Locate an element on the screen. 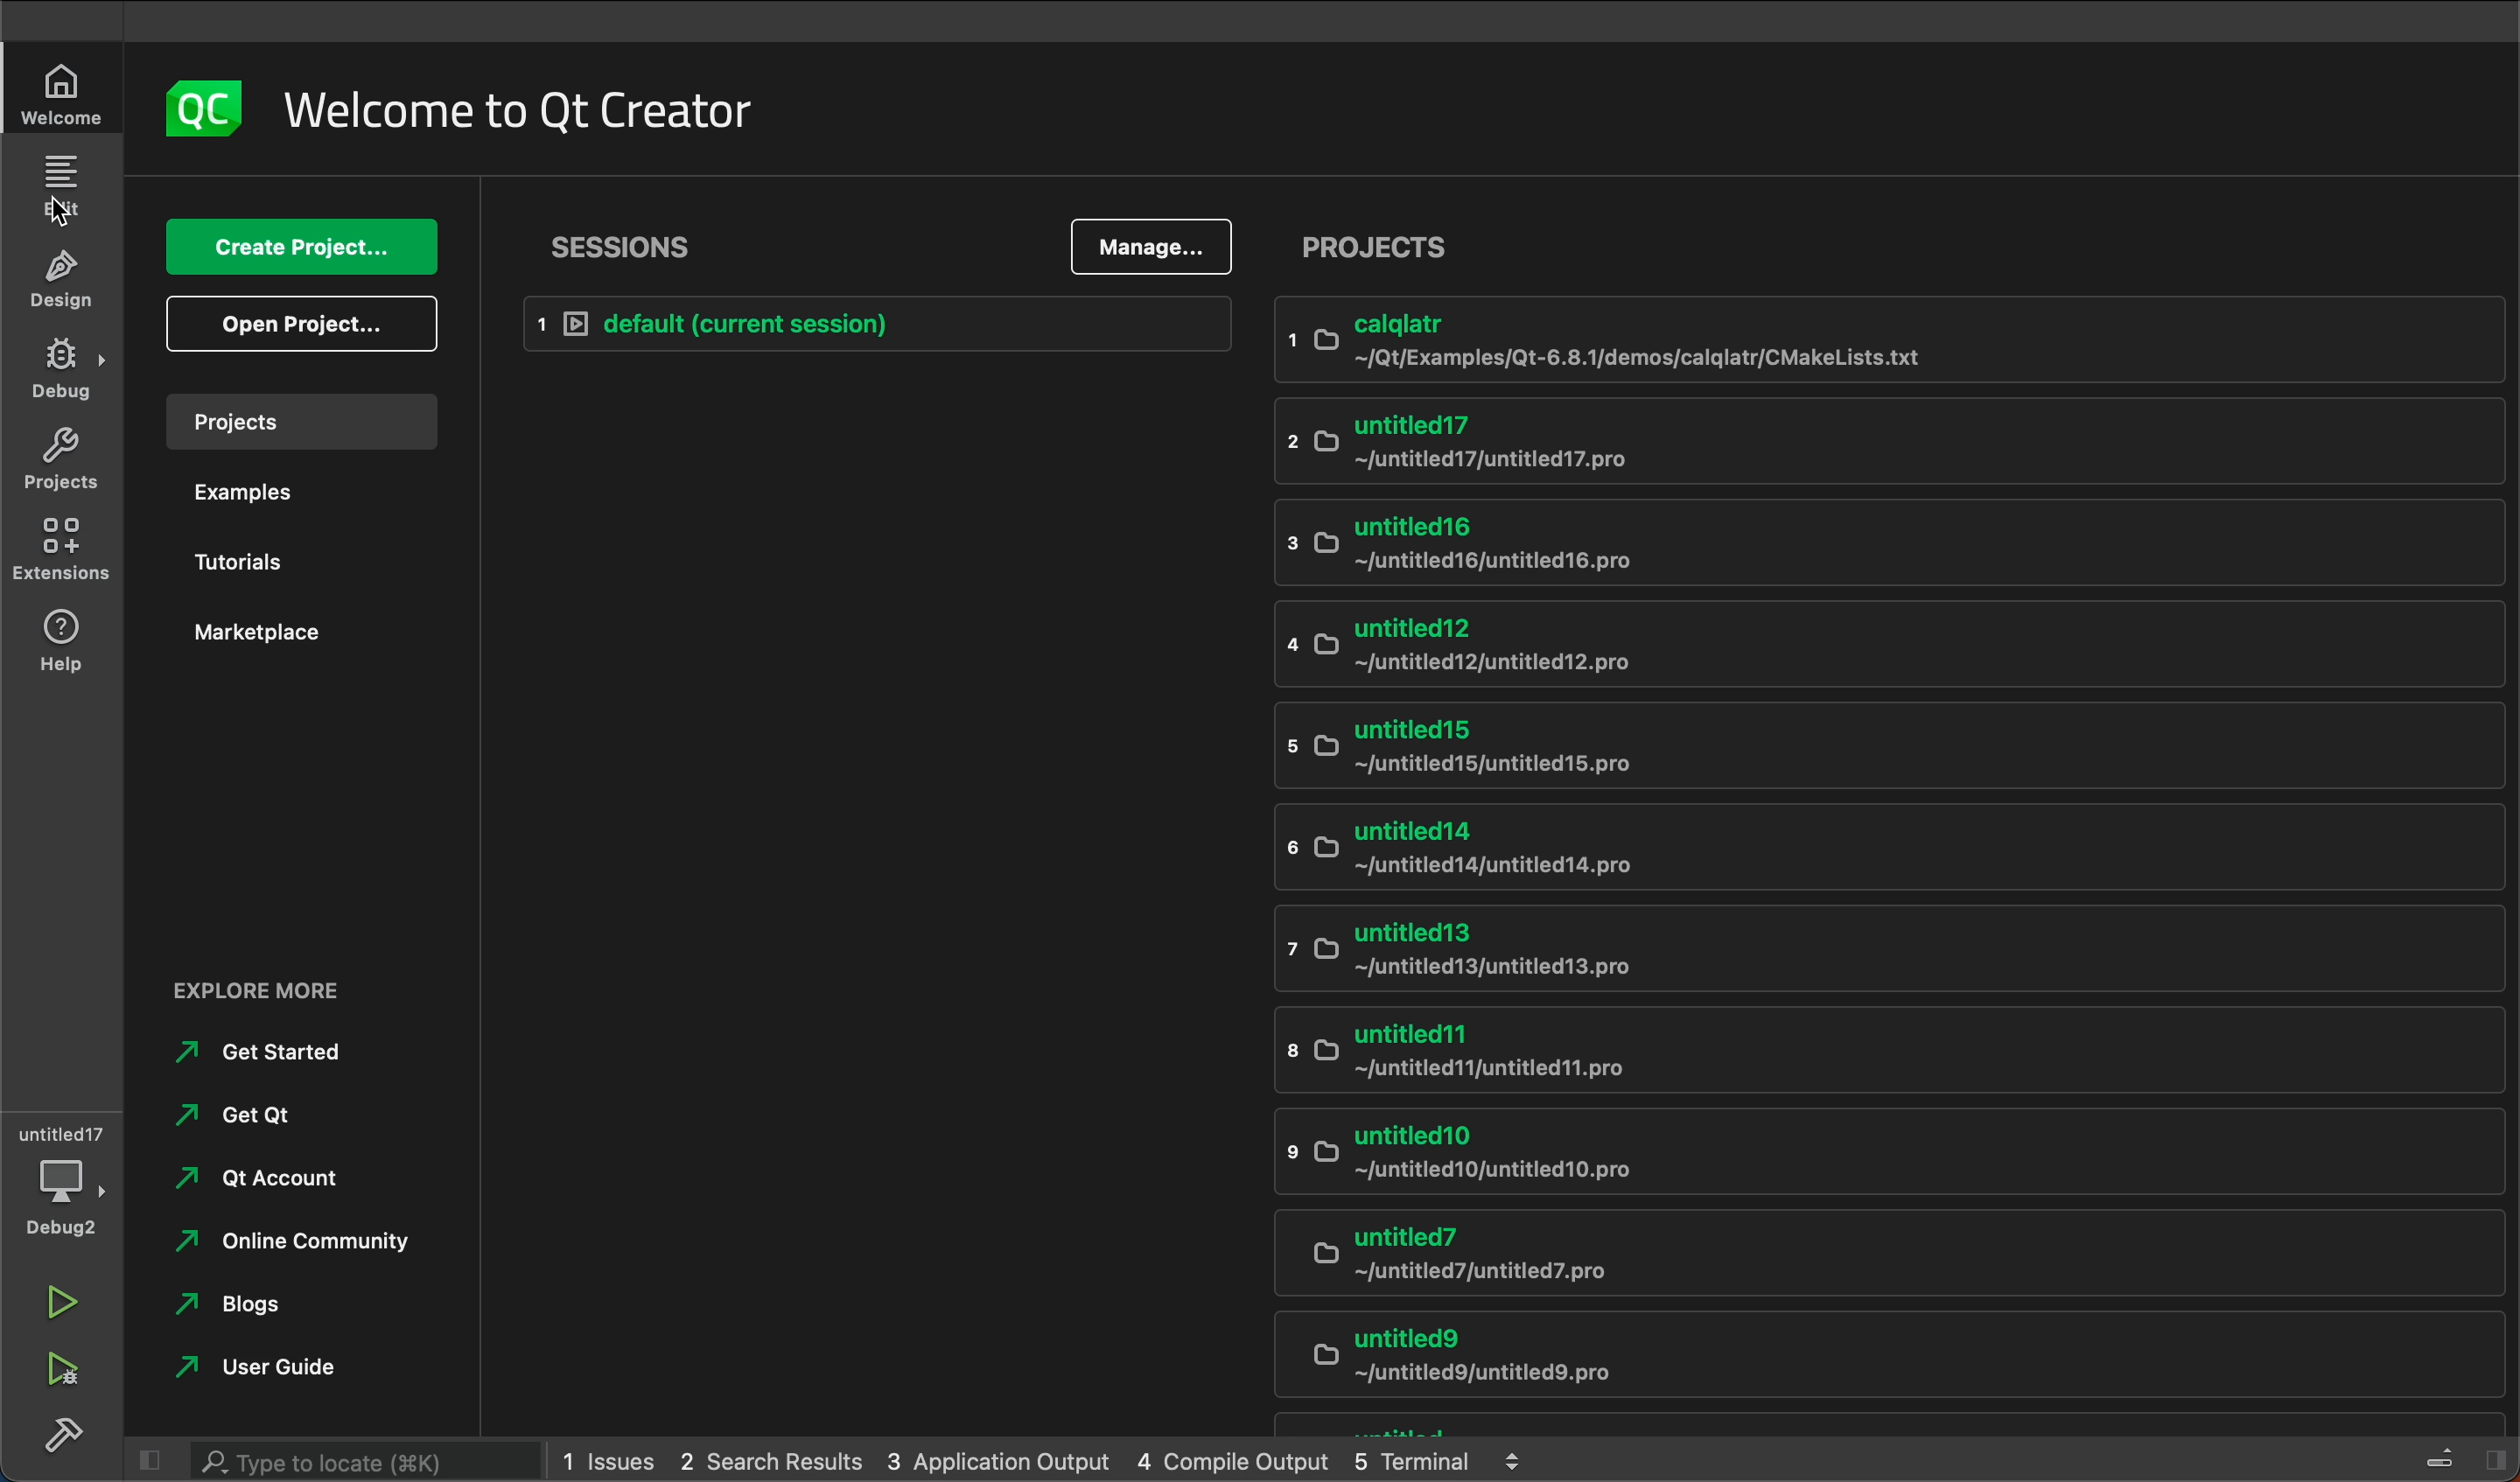 The width and height of the screenshot is (2520, 1482). welcome is located at coordinates (59, 95).